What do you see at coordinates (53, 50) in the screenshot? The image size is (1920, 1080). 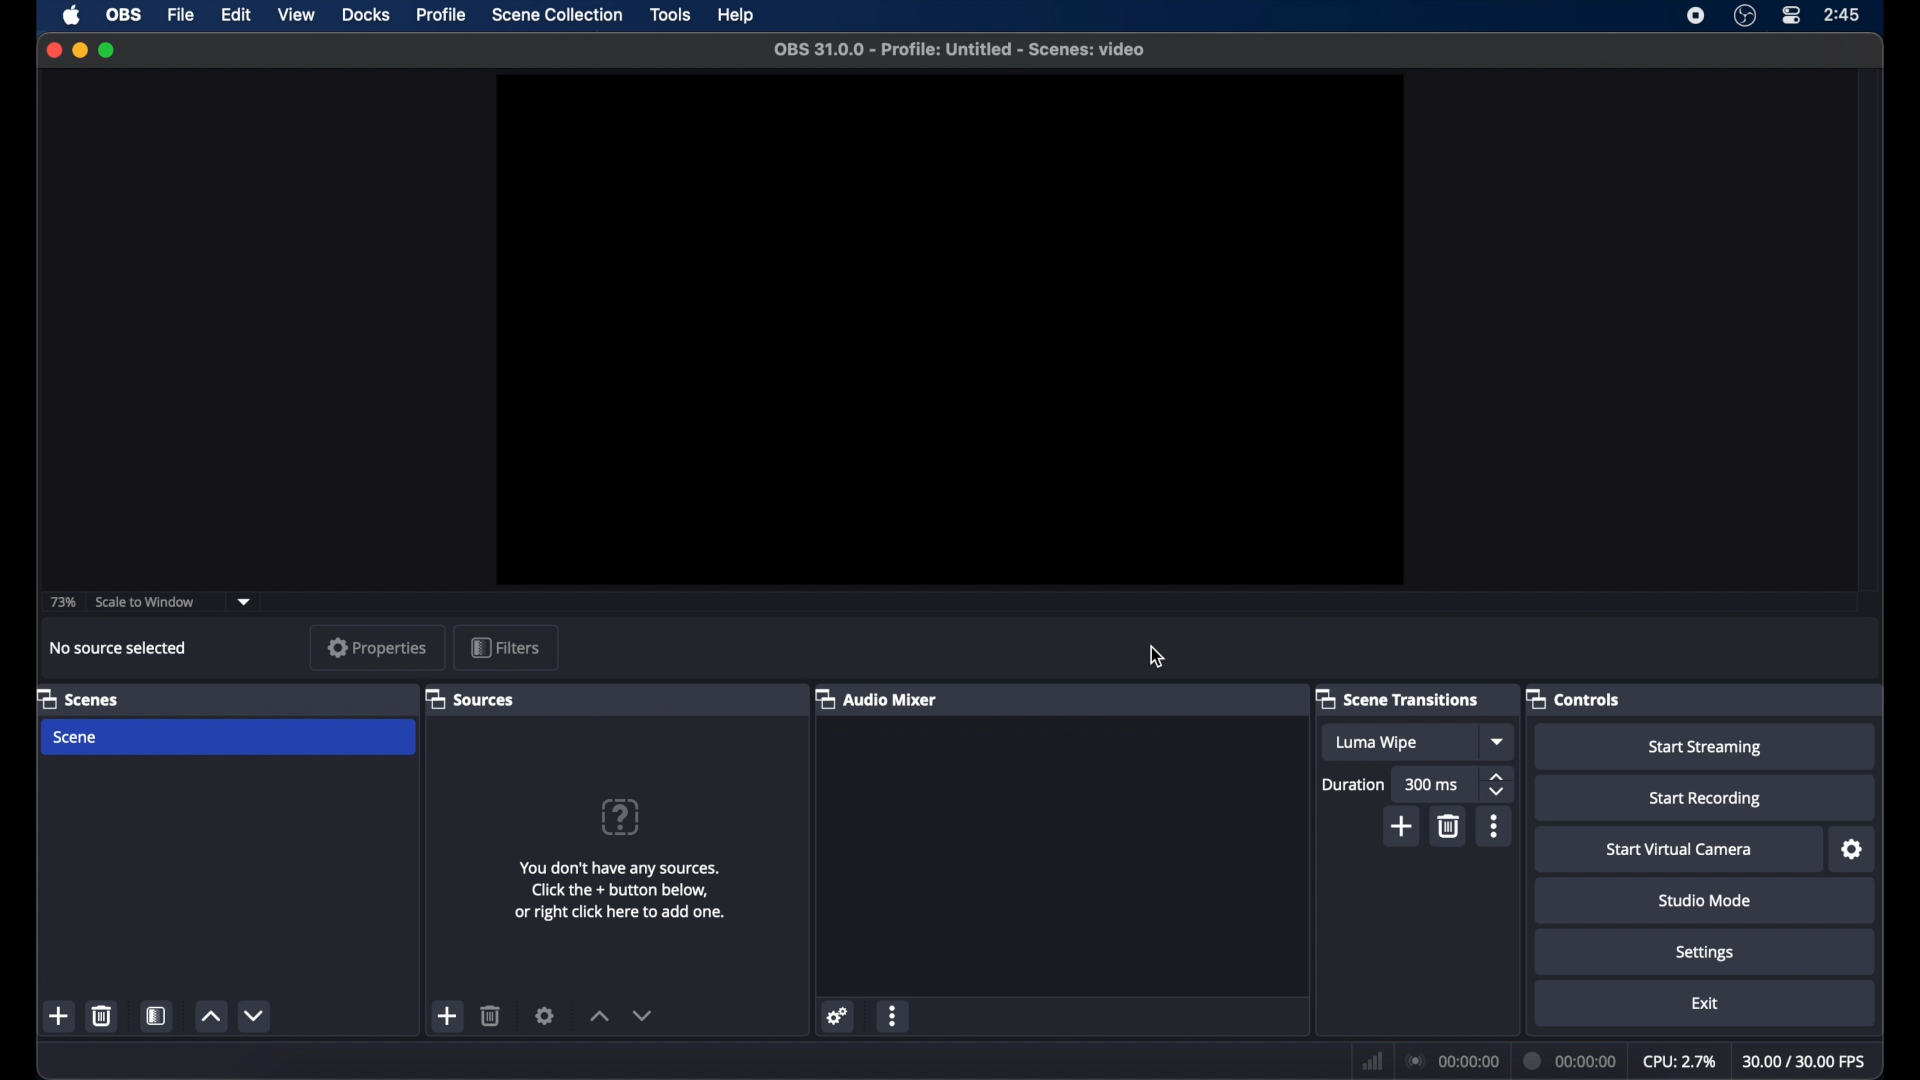 I see `close` at bounding box center [53, 50].